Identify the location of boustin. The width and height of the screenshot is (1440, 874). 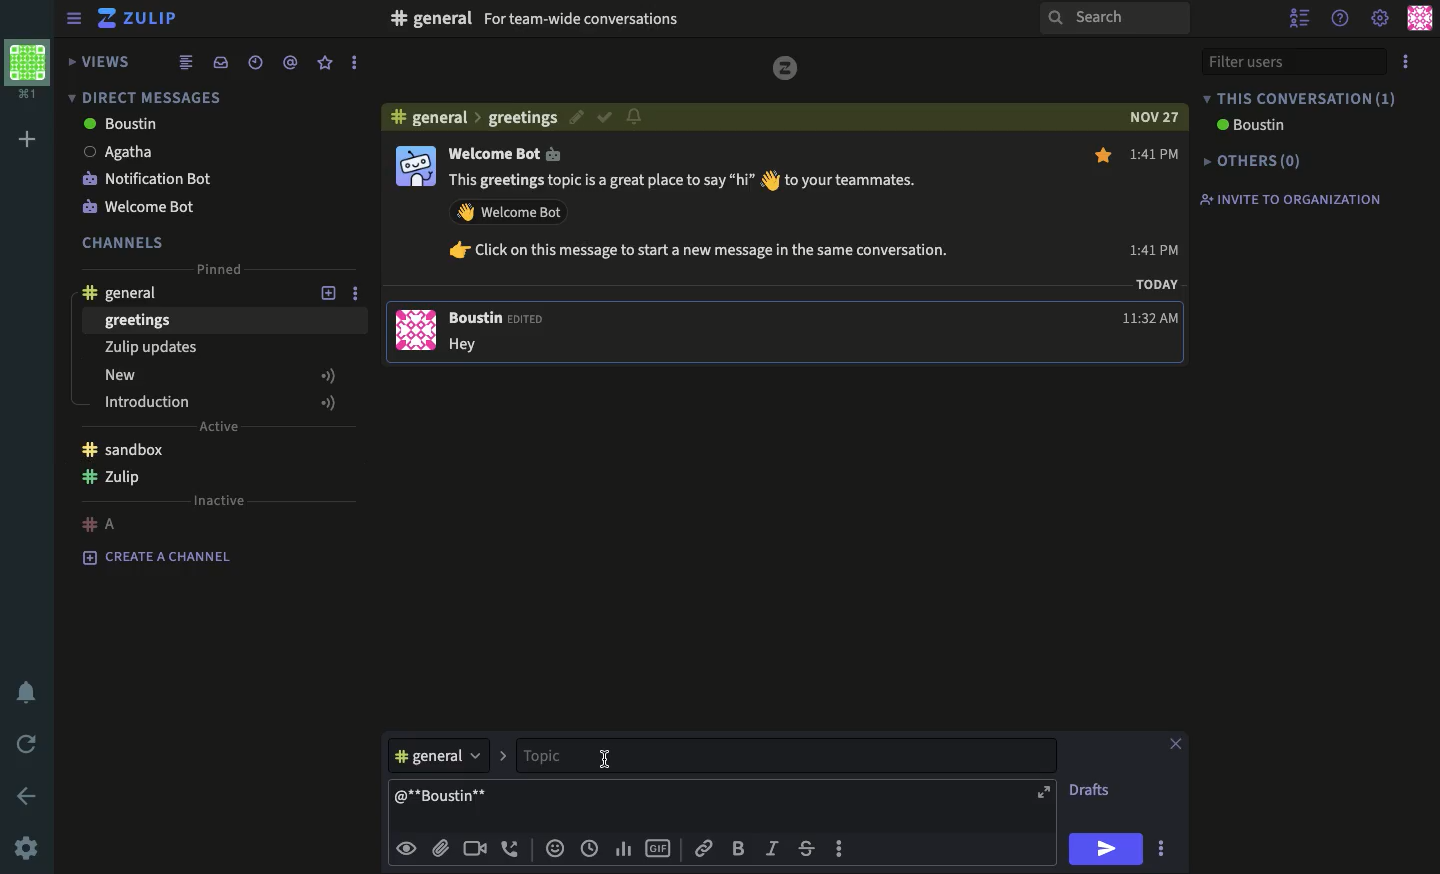
(1248, 125).